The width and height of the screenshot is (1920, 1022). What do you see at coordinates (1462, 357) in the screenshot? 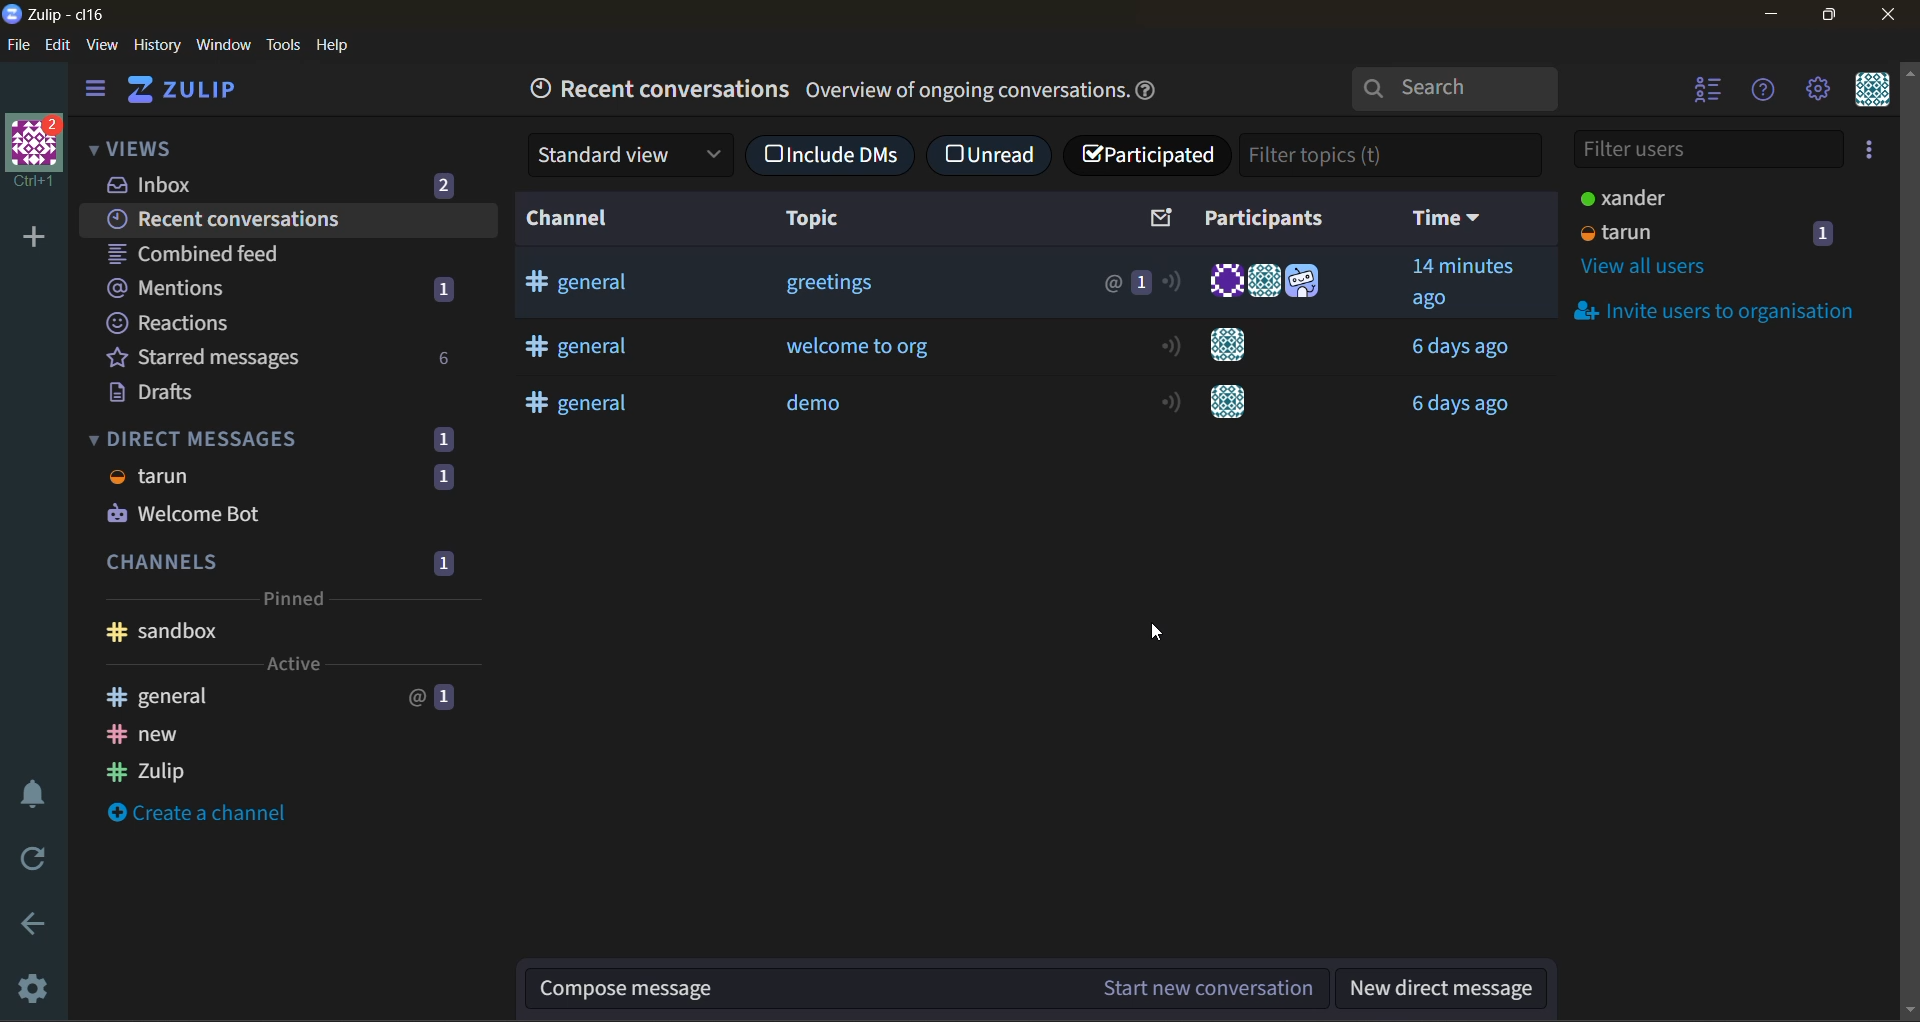
I see `time` at bounding box center [1462, 357].